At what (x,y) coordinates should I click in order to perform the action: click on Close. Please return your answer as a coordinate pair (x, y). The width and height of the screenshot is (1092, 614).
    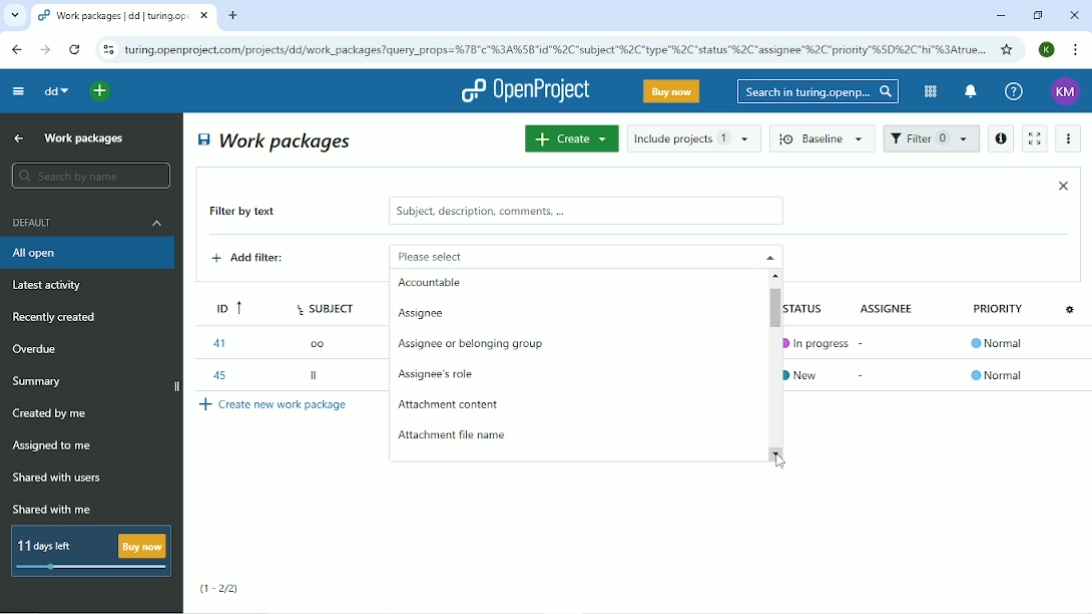
    Looking at the image, I should click on (1063, 185).